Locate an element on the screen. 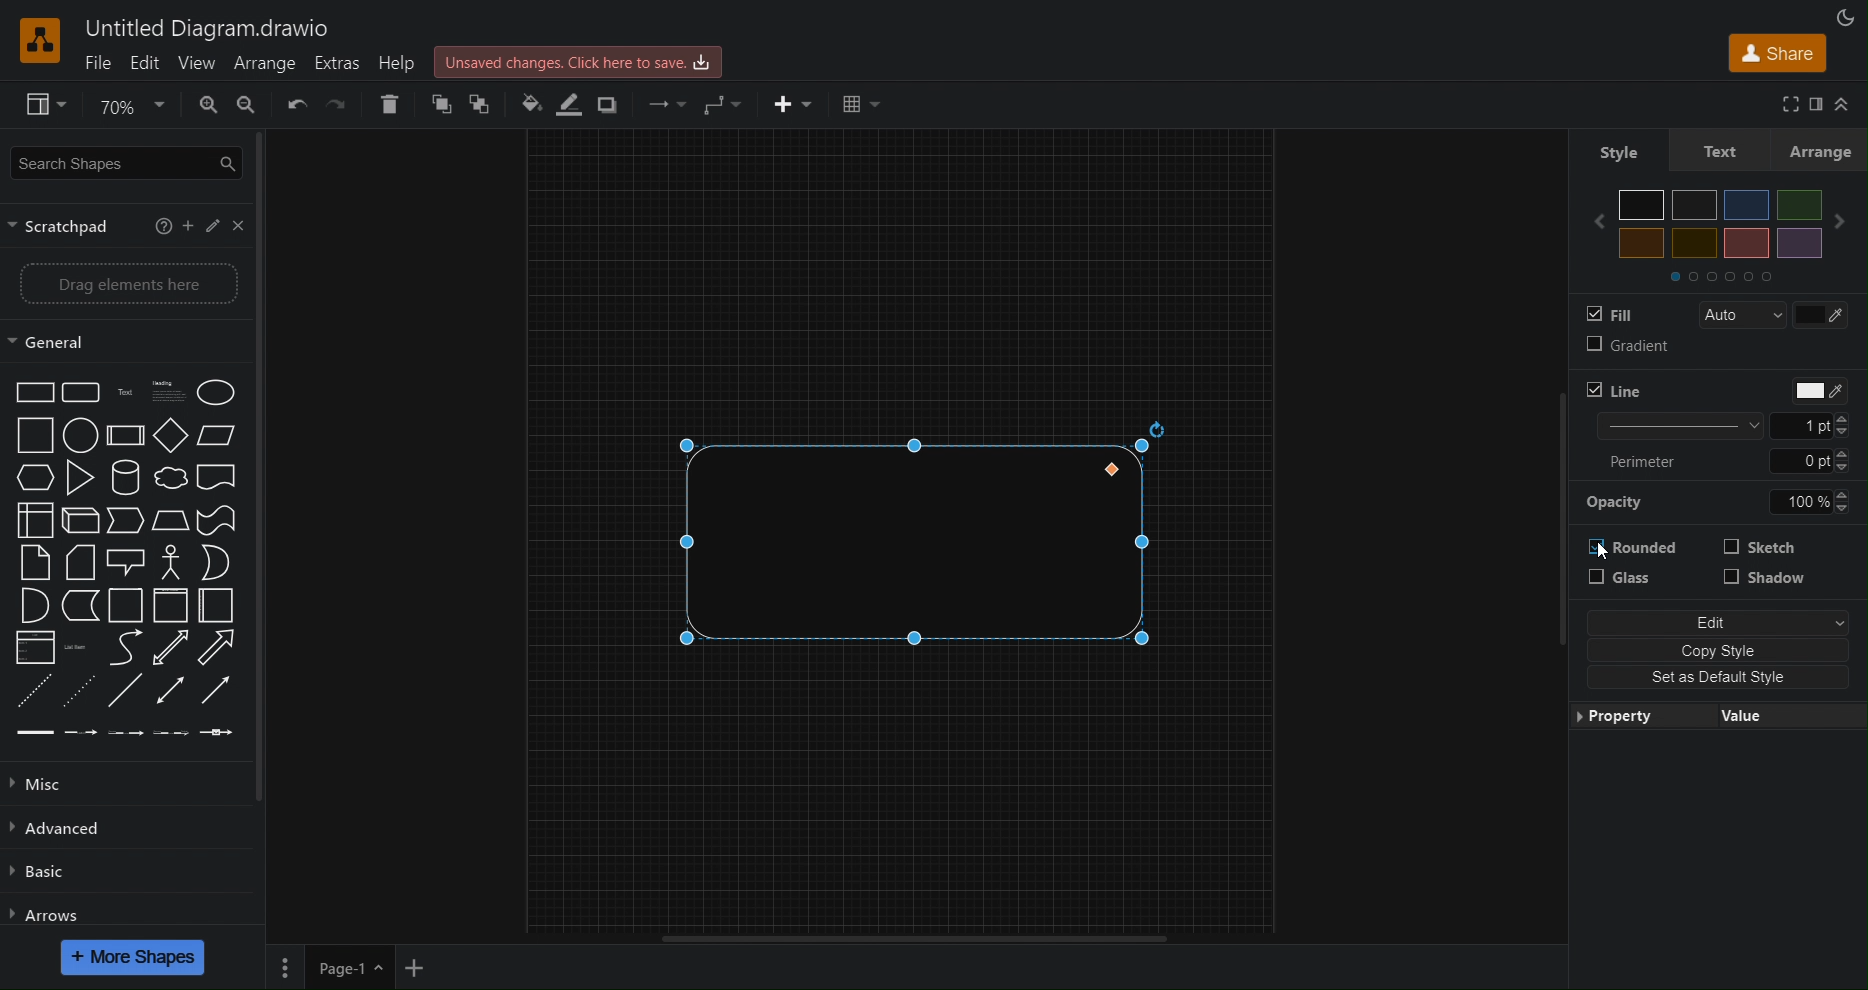  Property is located at coordinates (1638, 718).